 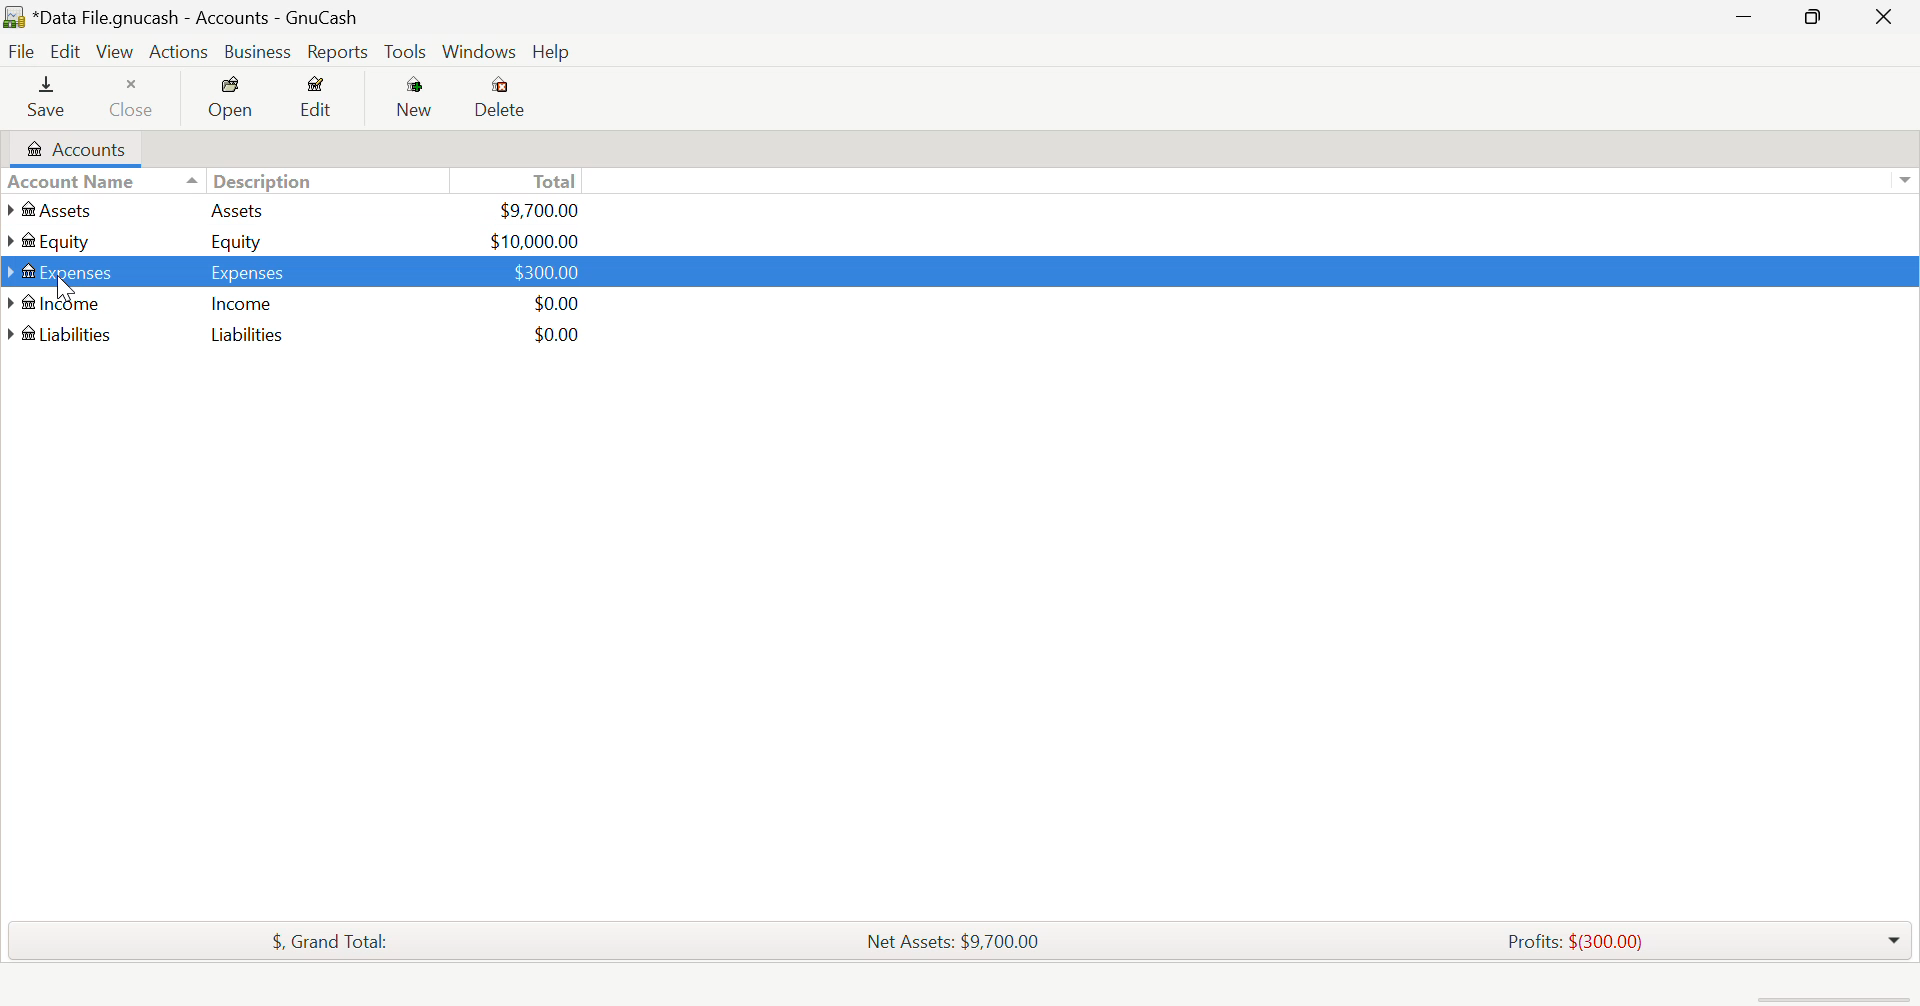 What do you see at coordinates (295, 333) in the screenshot?
I see `Liabilities Liabilities $0.00` at bounding box center [295, 333].